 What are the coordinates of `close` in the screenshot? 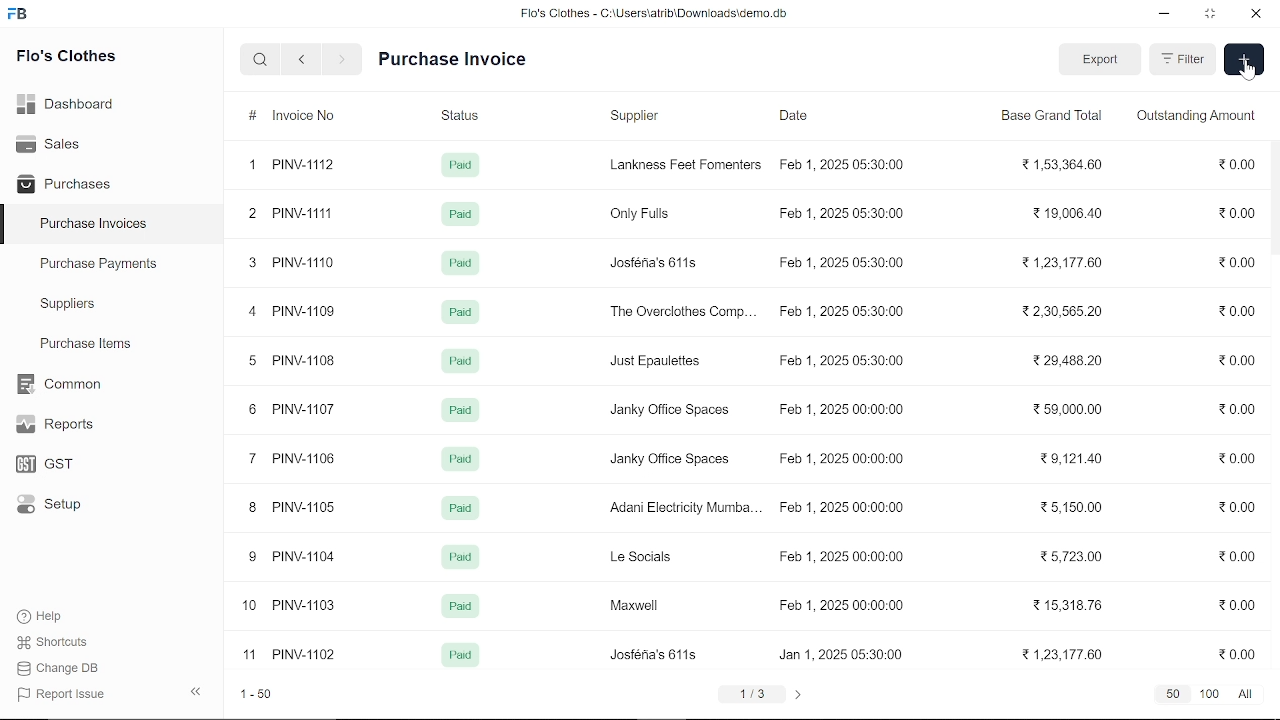 It's located at (1254, 16).